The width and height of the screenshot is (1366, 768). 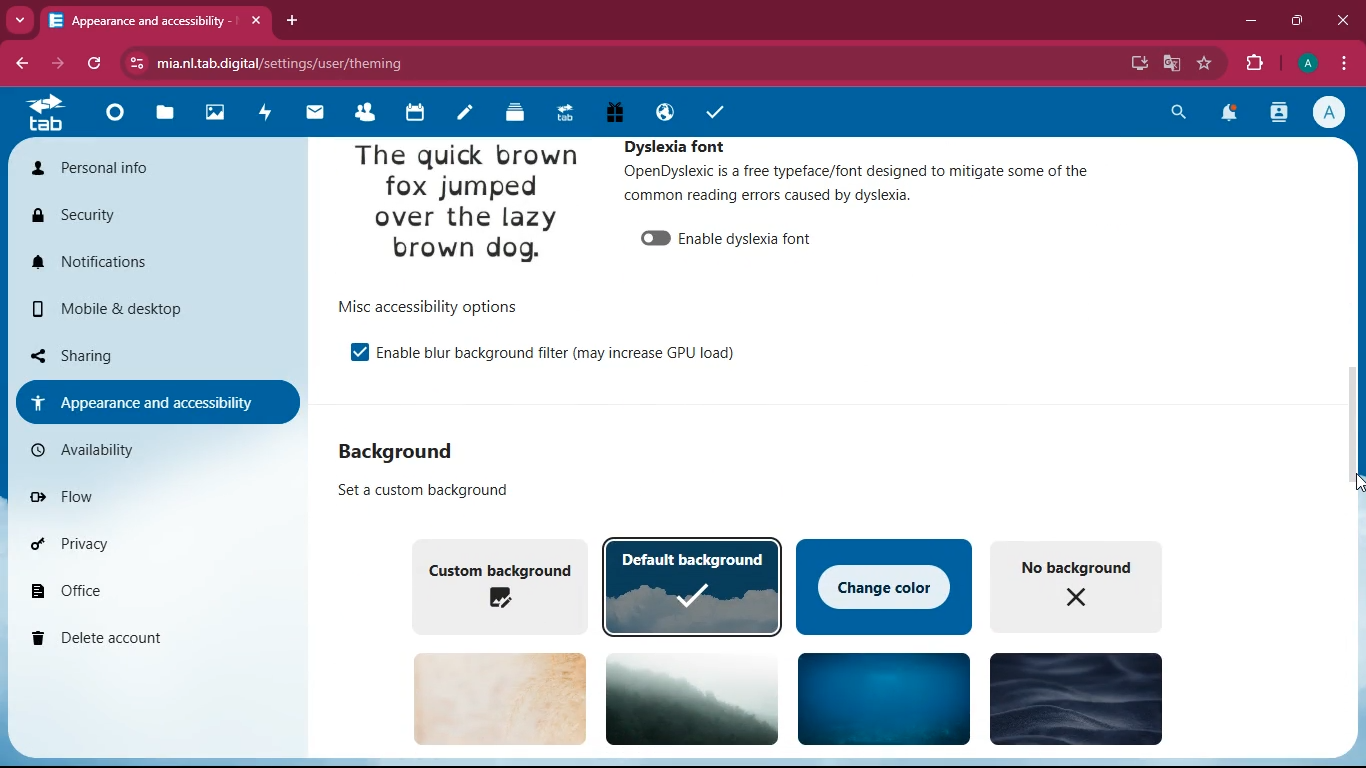 I want to click on add tab, so click(x=295, y=21).